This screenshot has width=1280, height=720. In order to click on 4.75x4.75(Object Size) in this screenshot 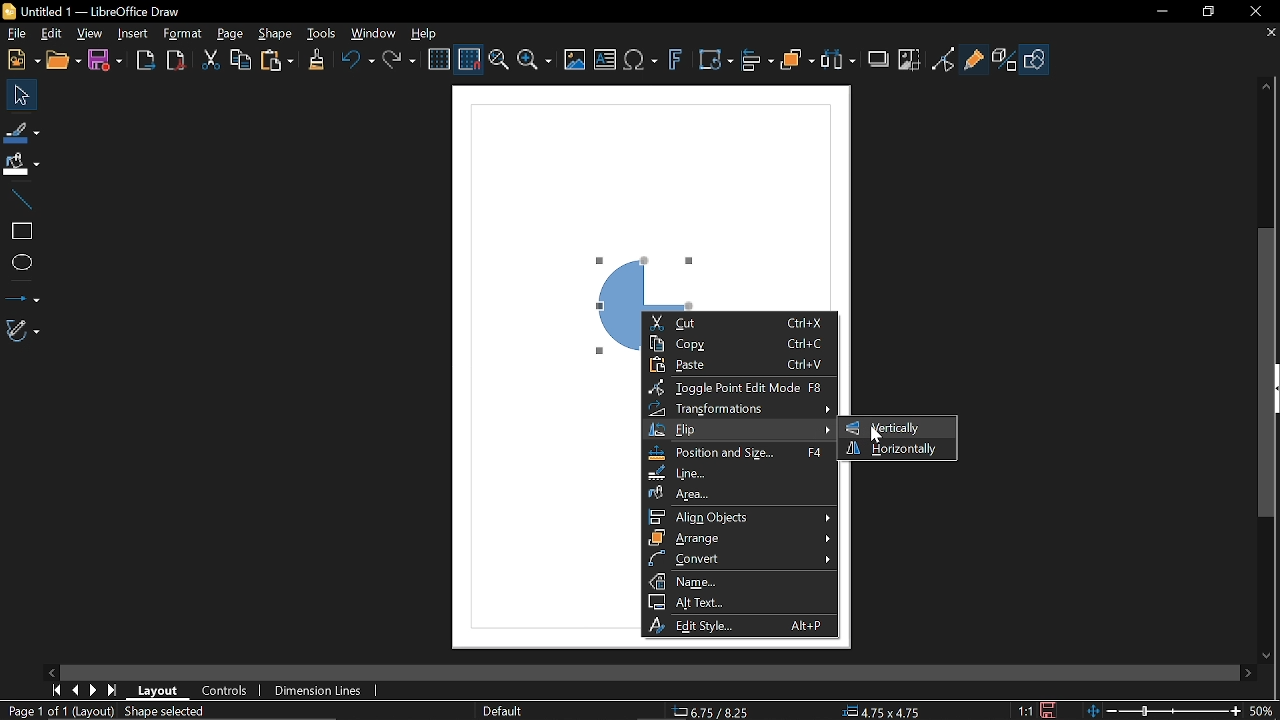, I will do `click(885, 710)`.